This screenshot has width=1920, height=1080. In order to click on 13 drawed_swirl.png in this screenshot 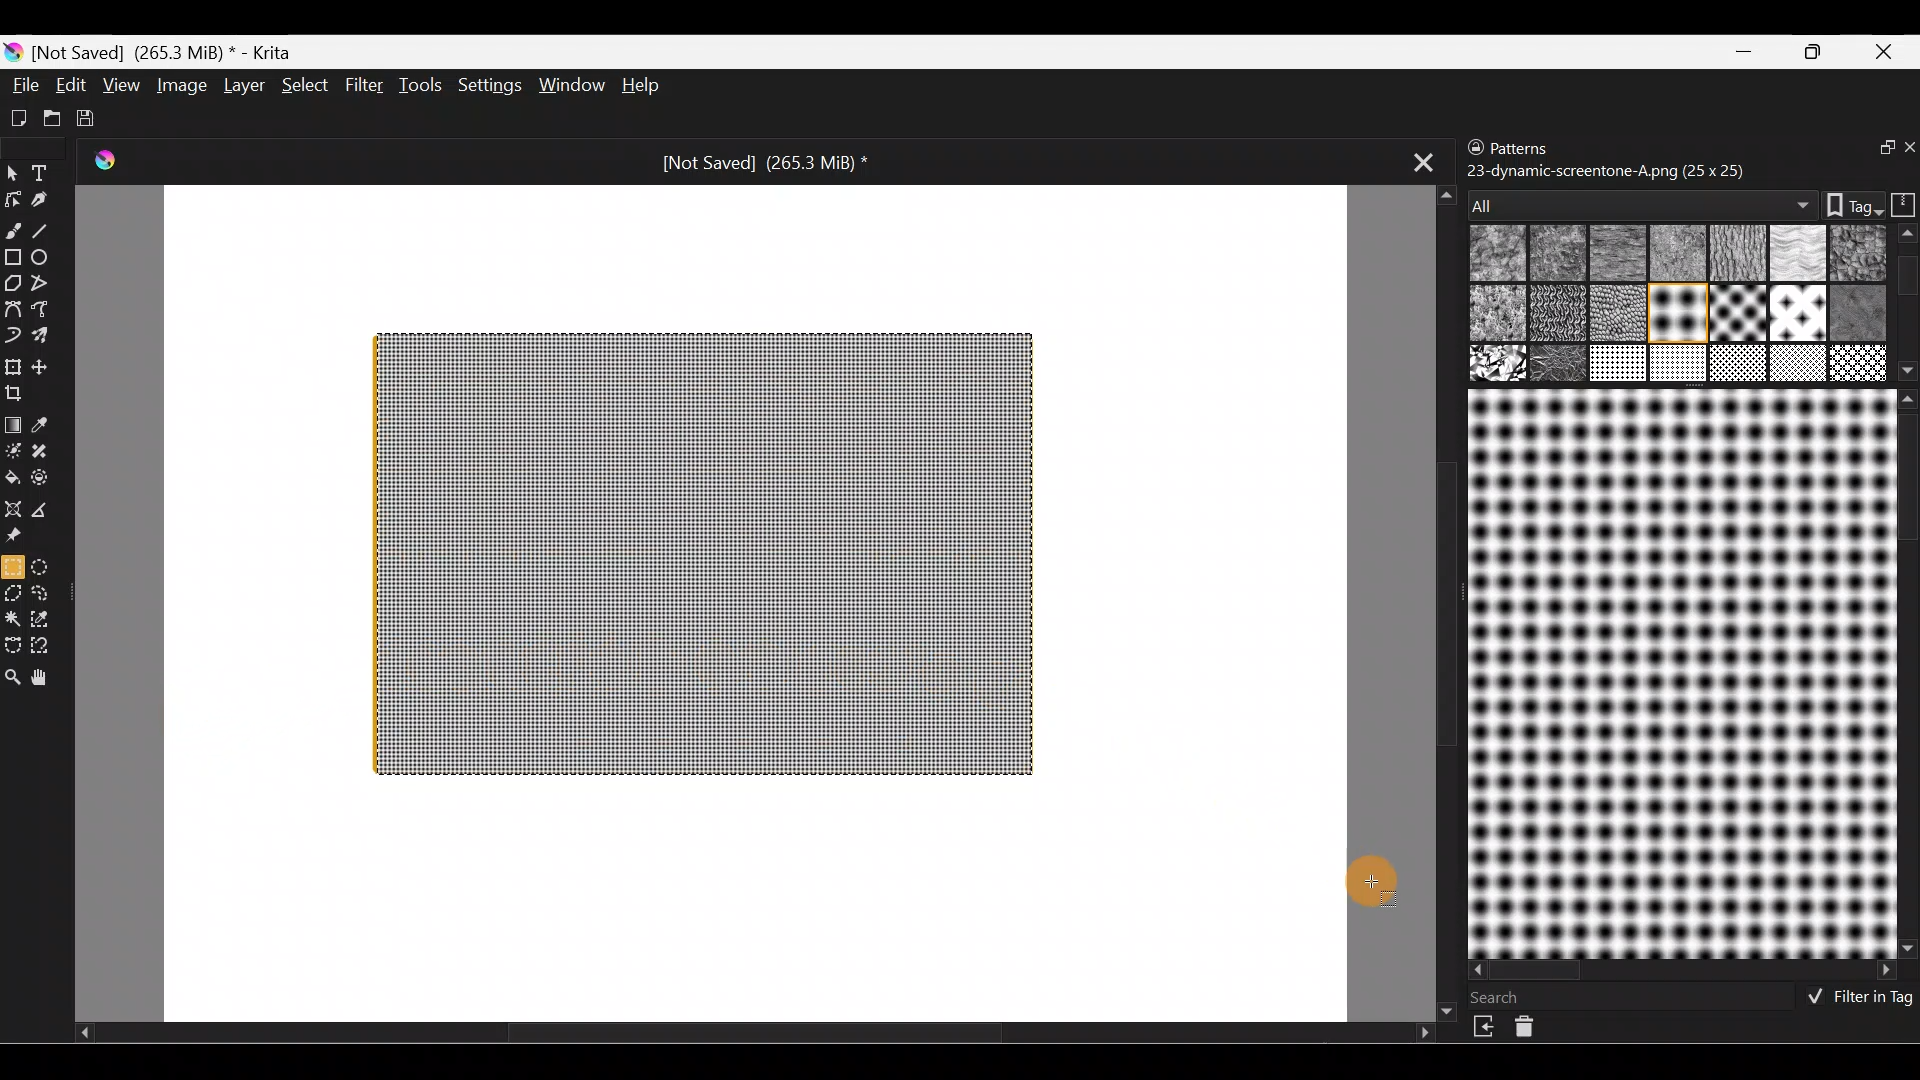, I will do `click(1862, 310)`.